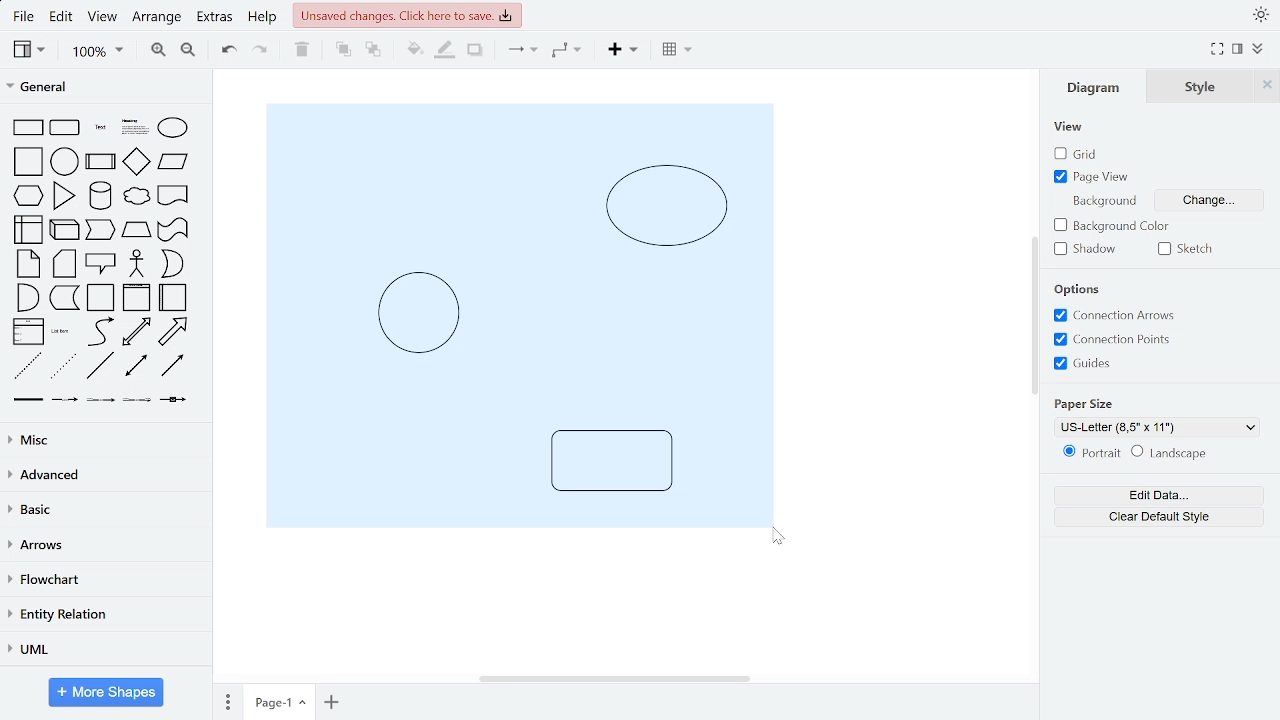 The width and height of the screenshot is (1280, 720). I want to click on arrange, so click(159, 17).